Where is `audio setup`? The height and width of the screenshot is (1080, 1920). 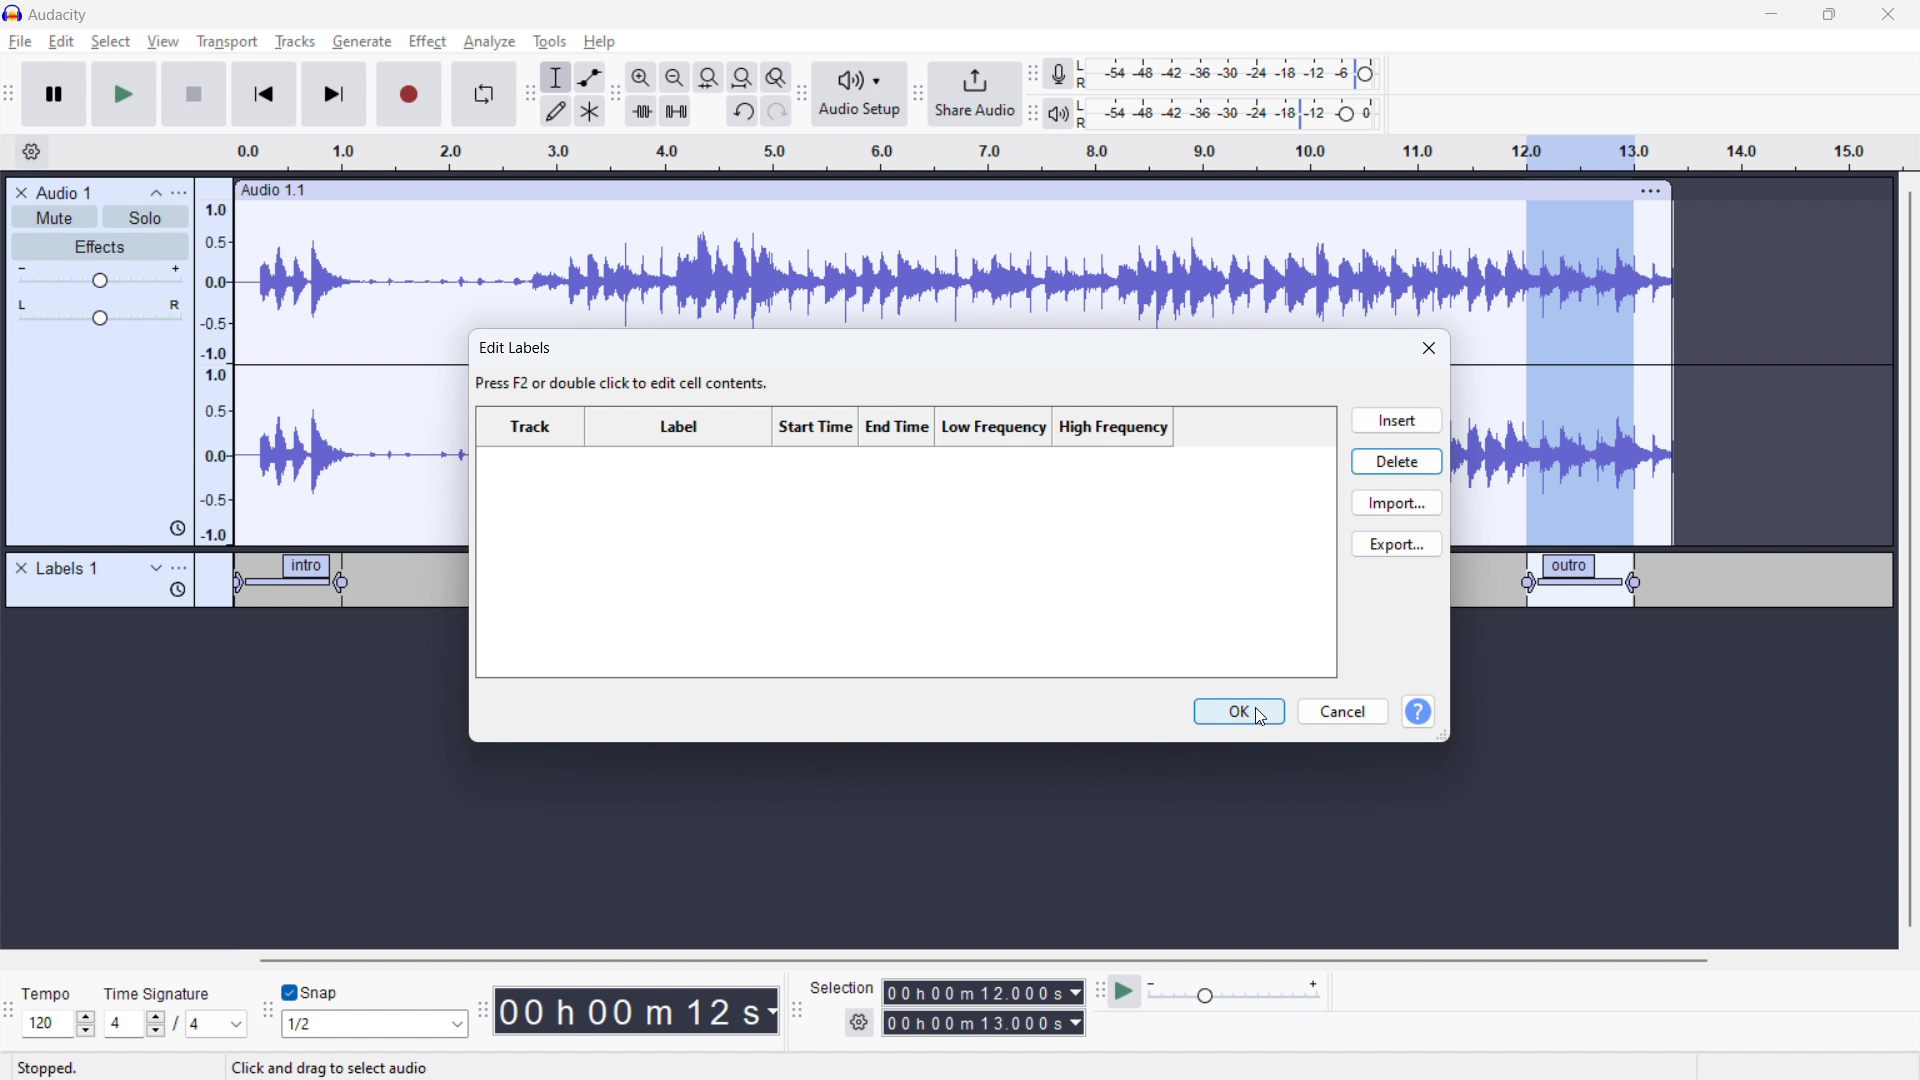
audio setup is located at coordinates (860, 95).